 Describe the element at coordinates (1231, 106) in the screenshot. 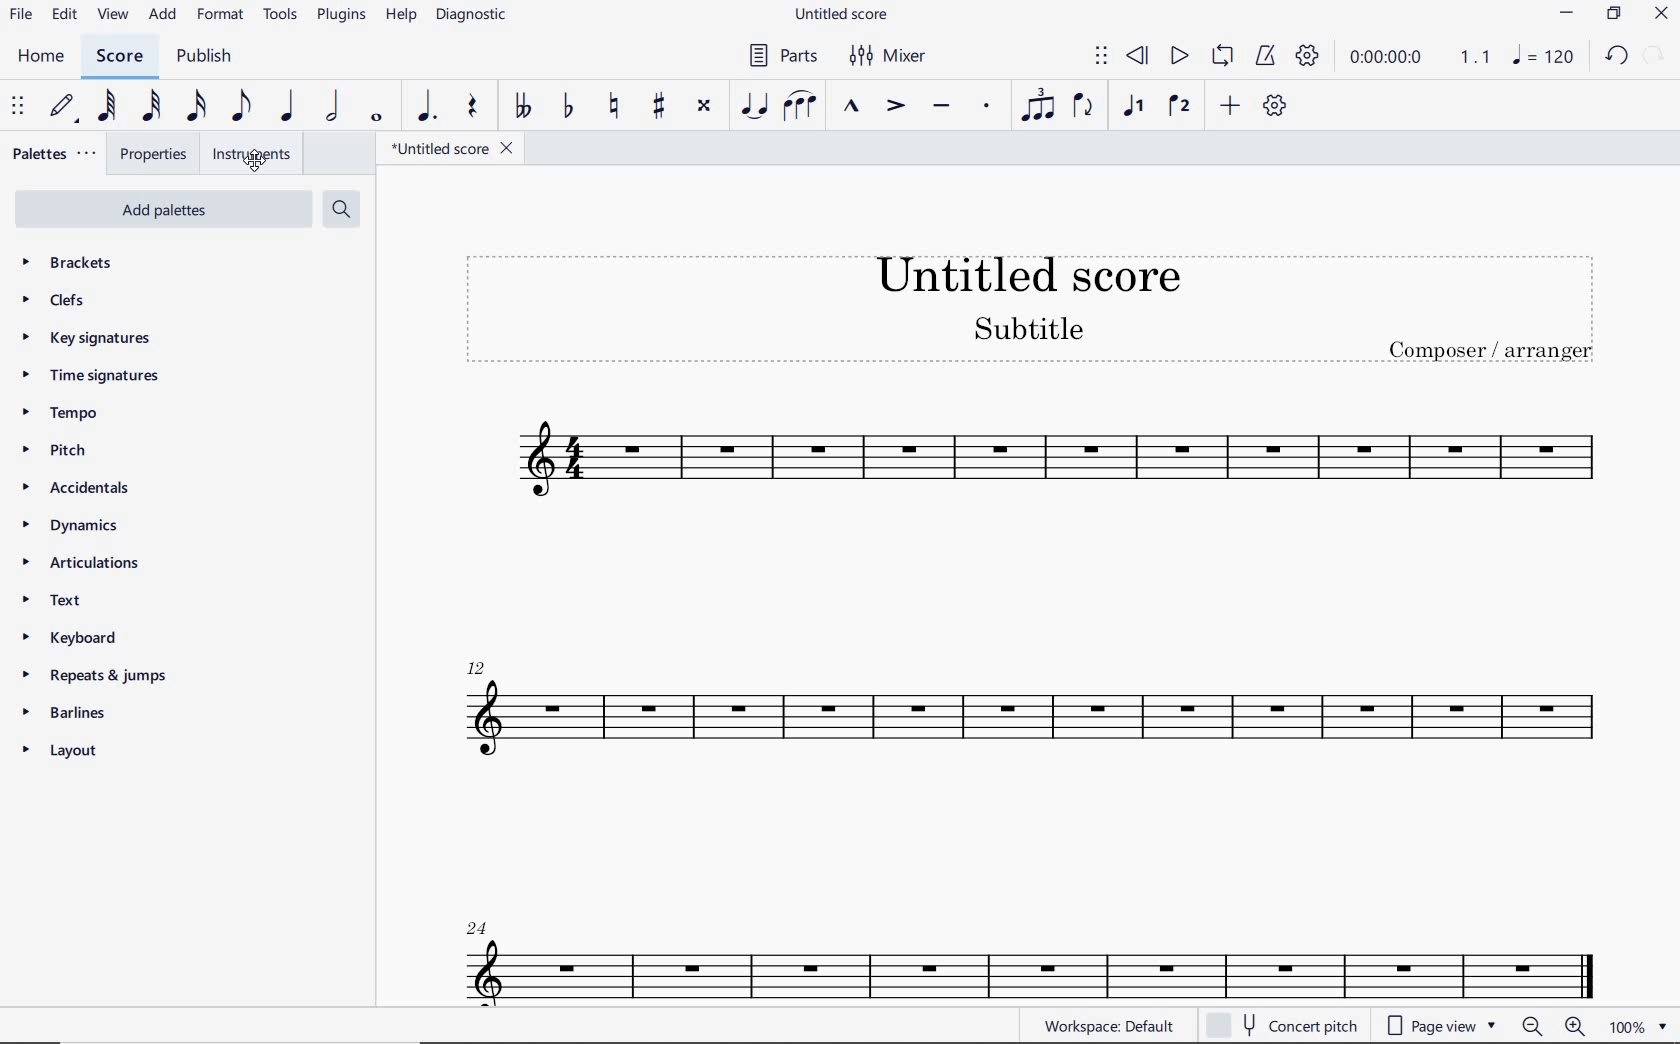

I see `ADD` at that location.